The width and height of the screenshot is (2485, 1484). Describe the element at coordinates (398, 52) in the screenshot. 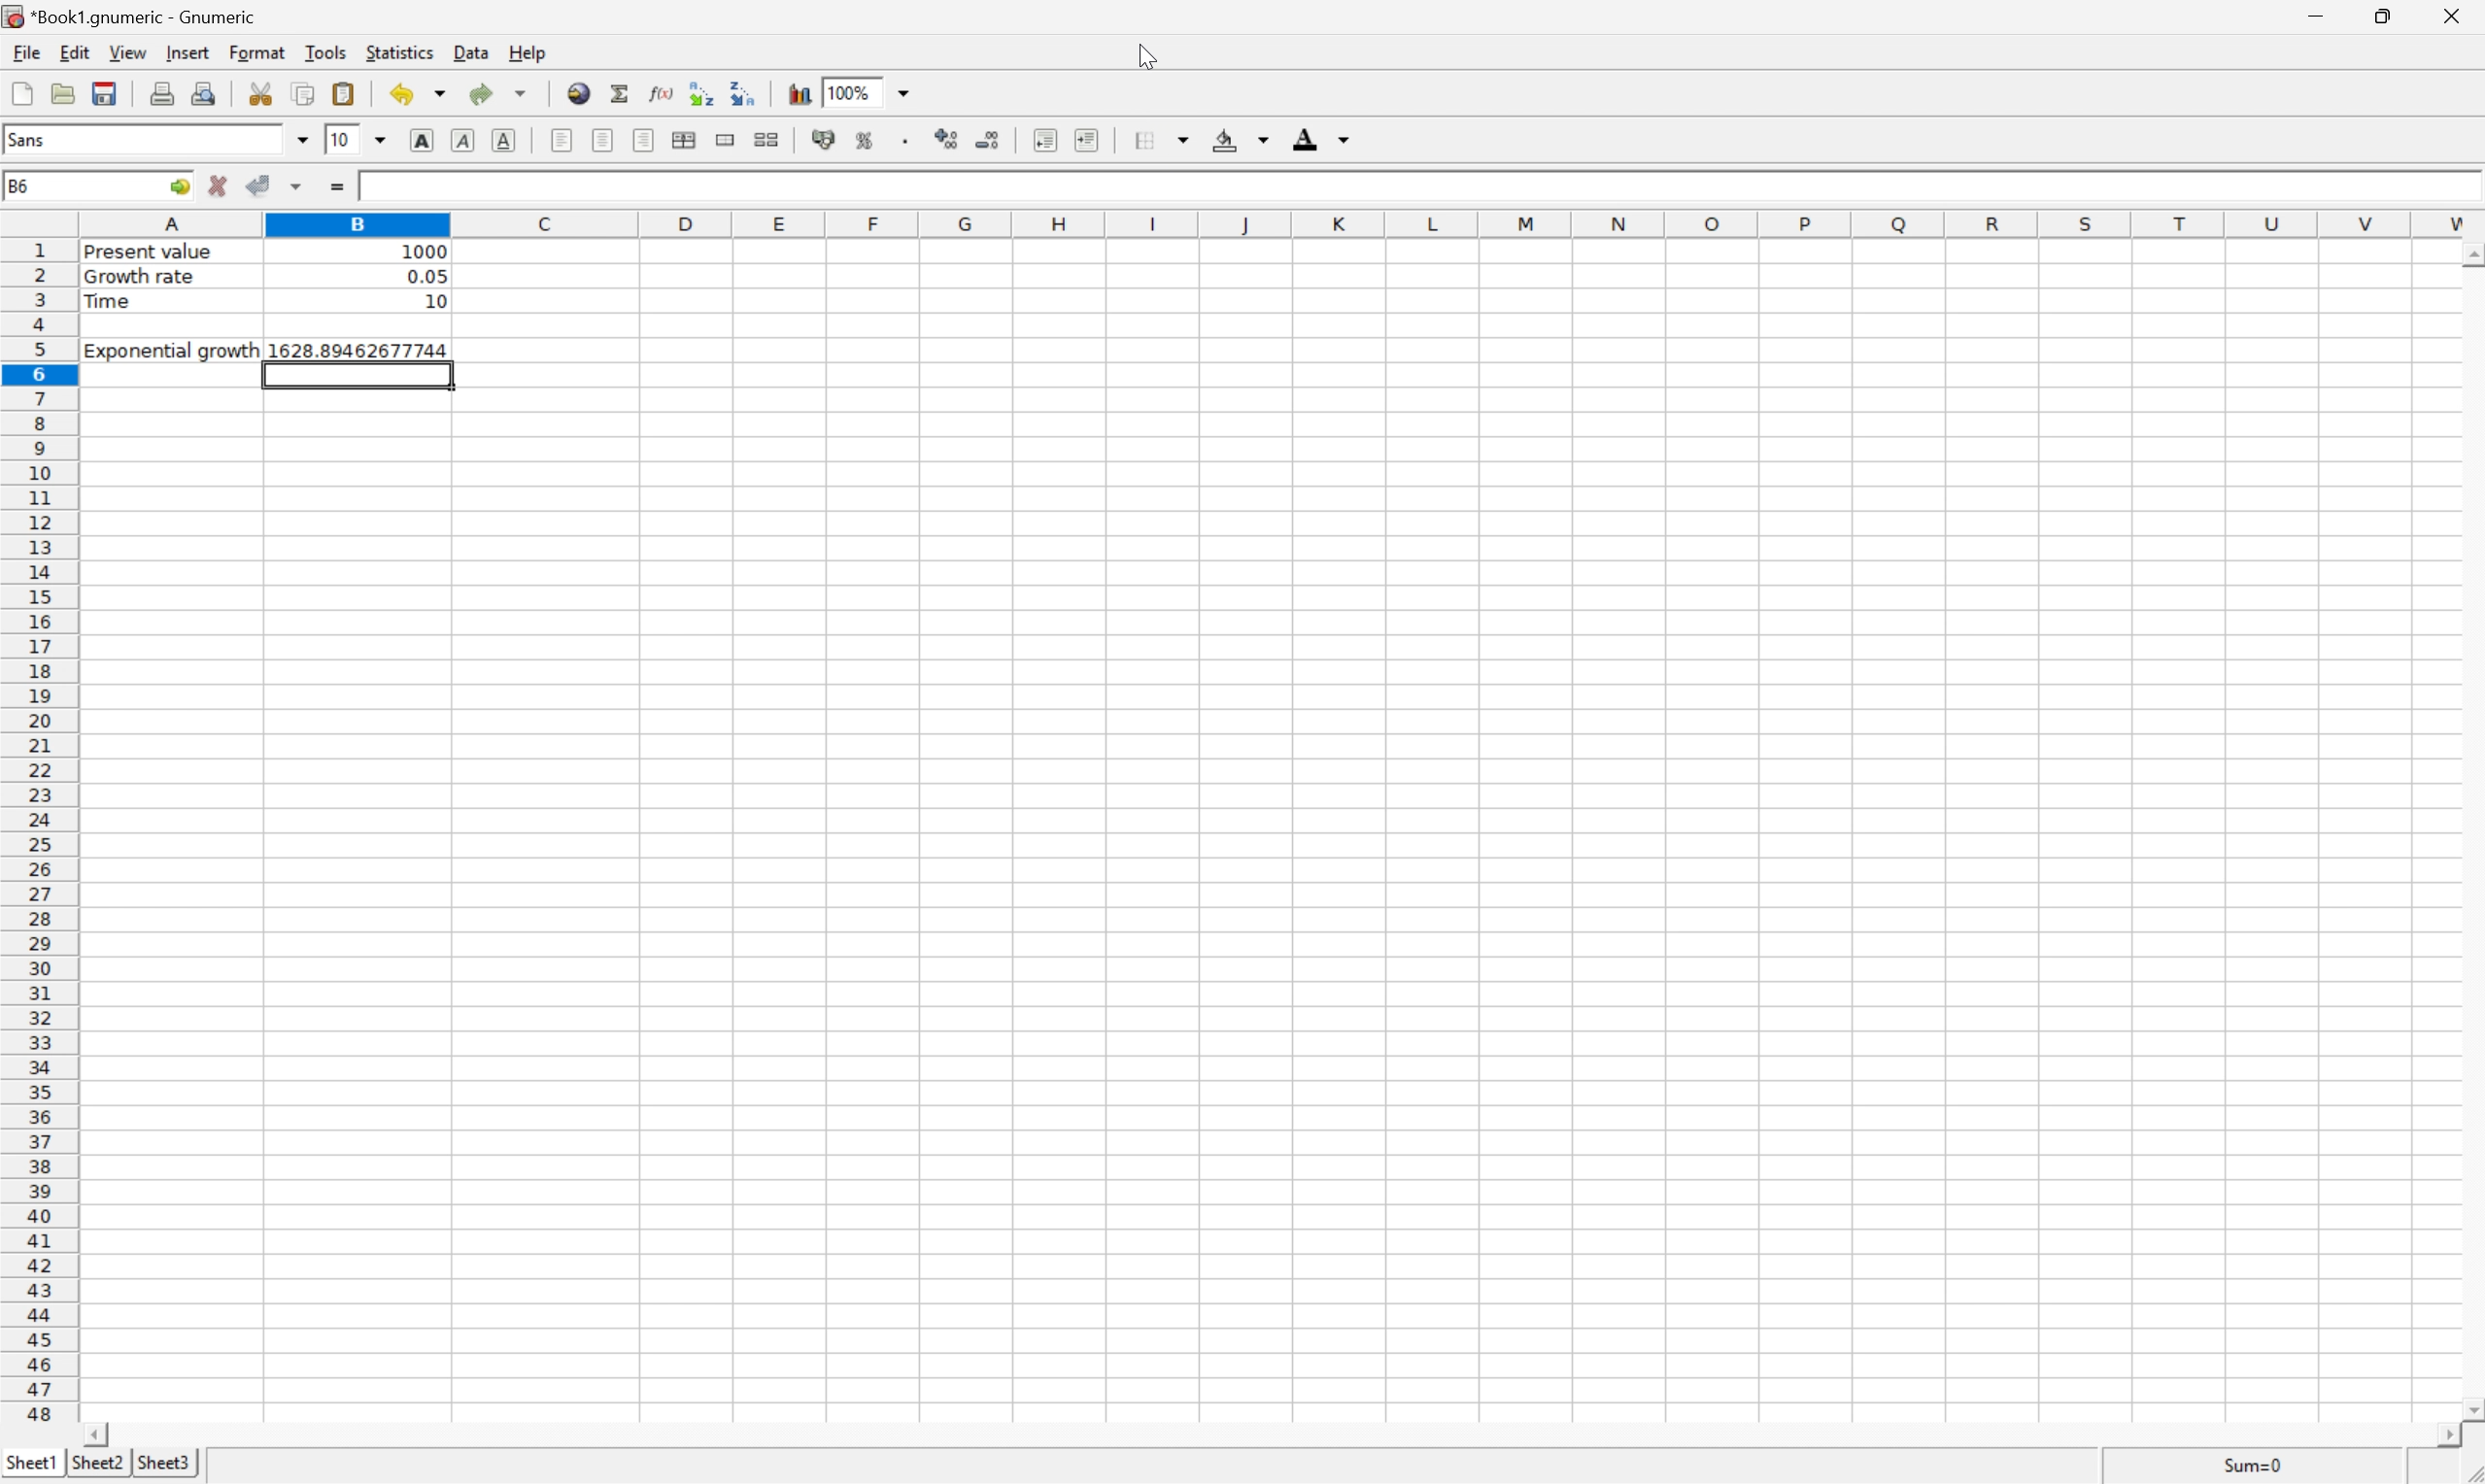

I see `Statistics` at that location.